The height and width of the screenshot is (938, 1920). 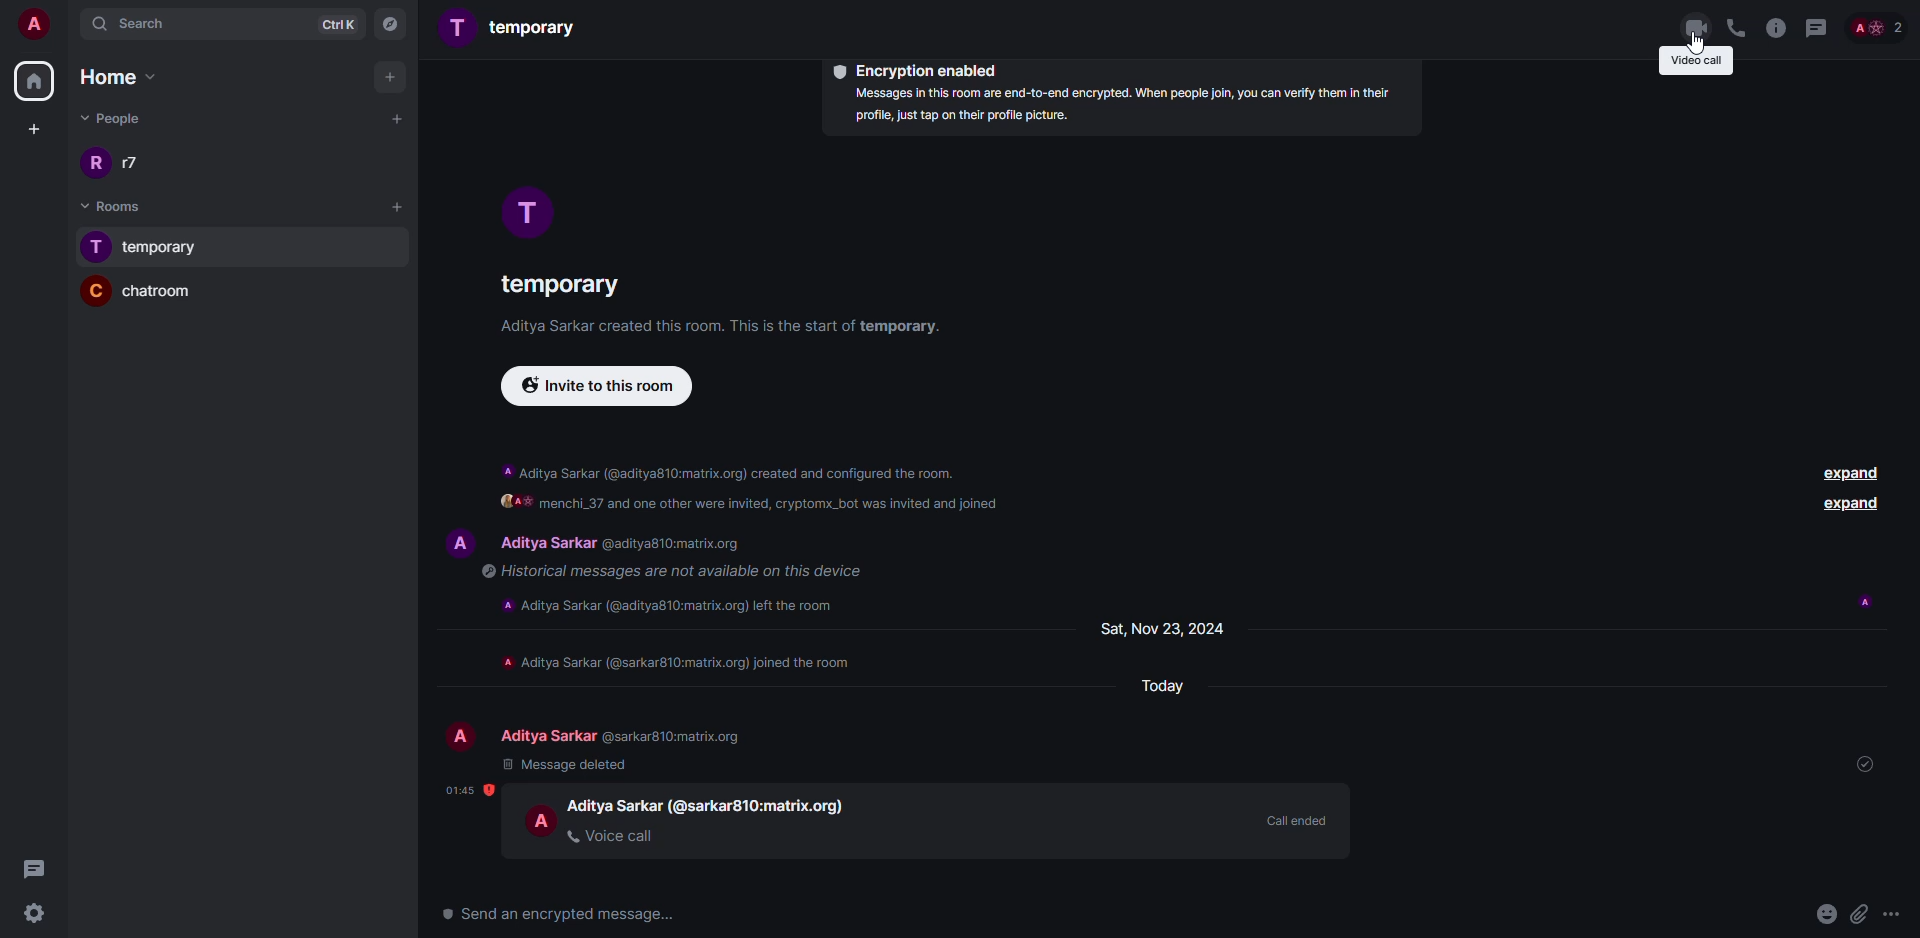 I want to click on people, so click(x=1878, y=27).